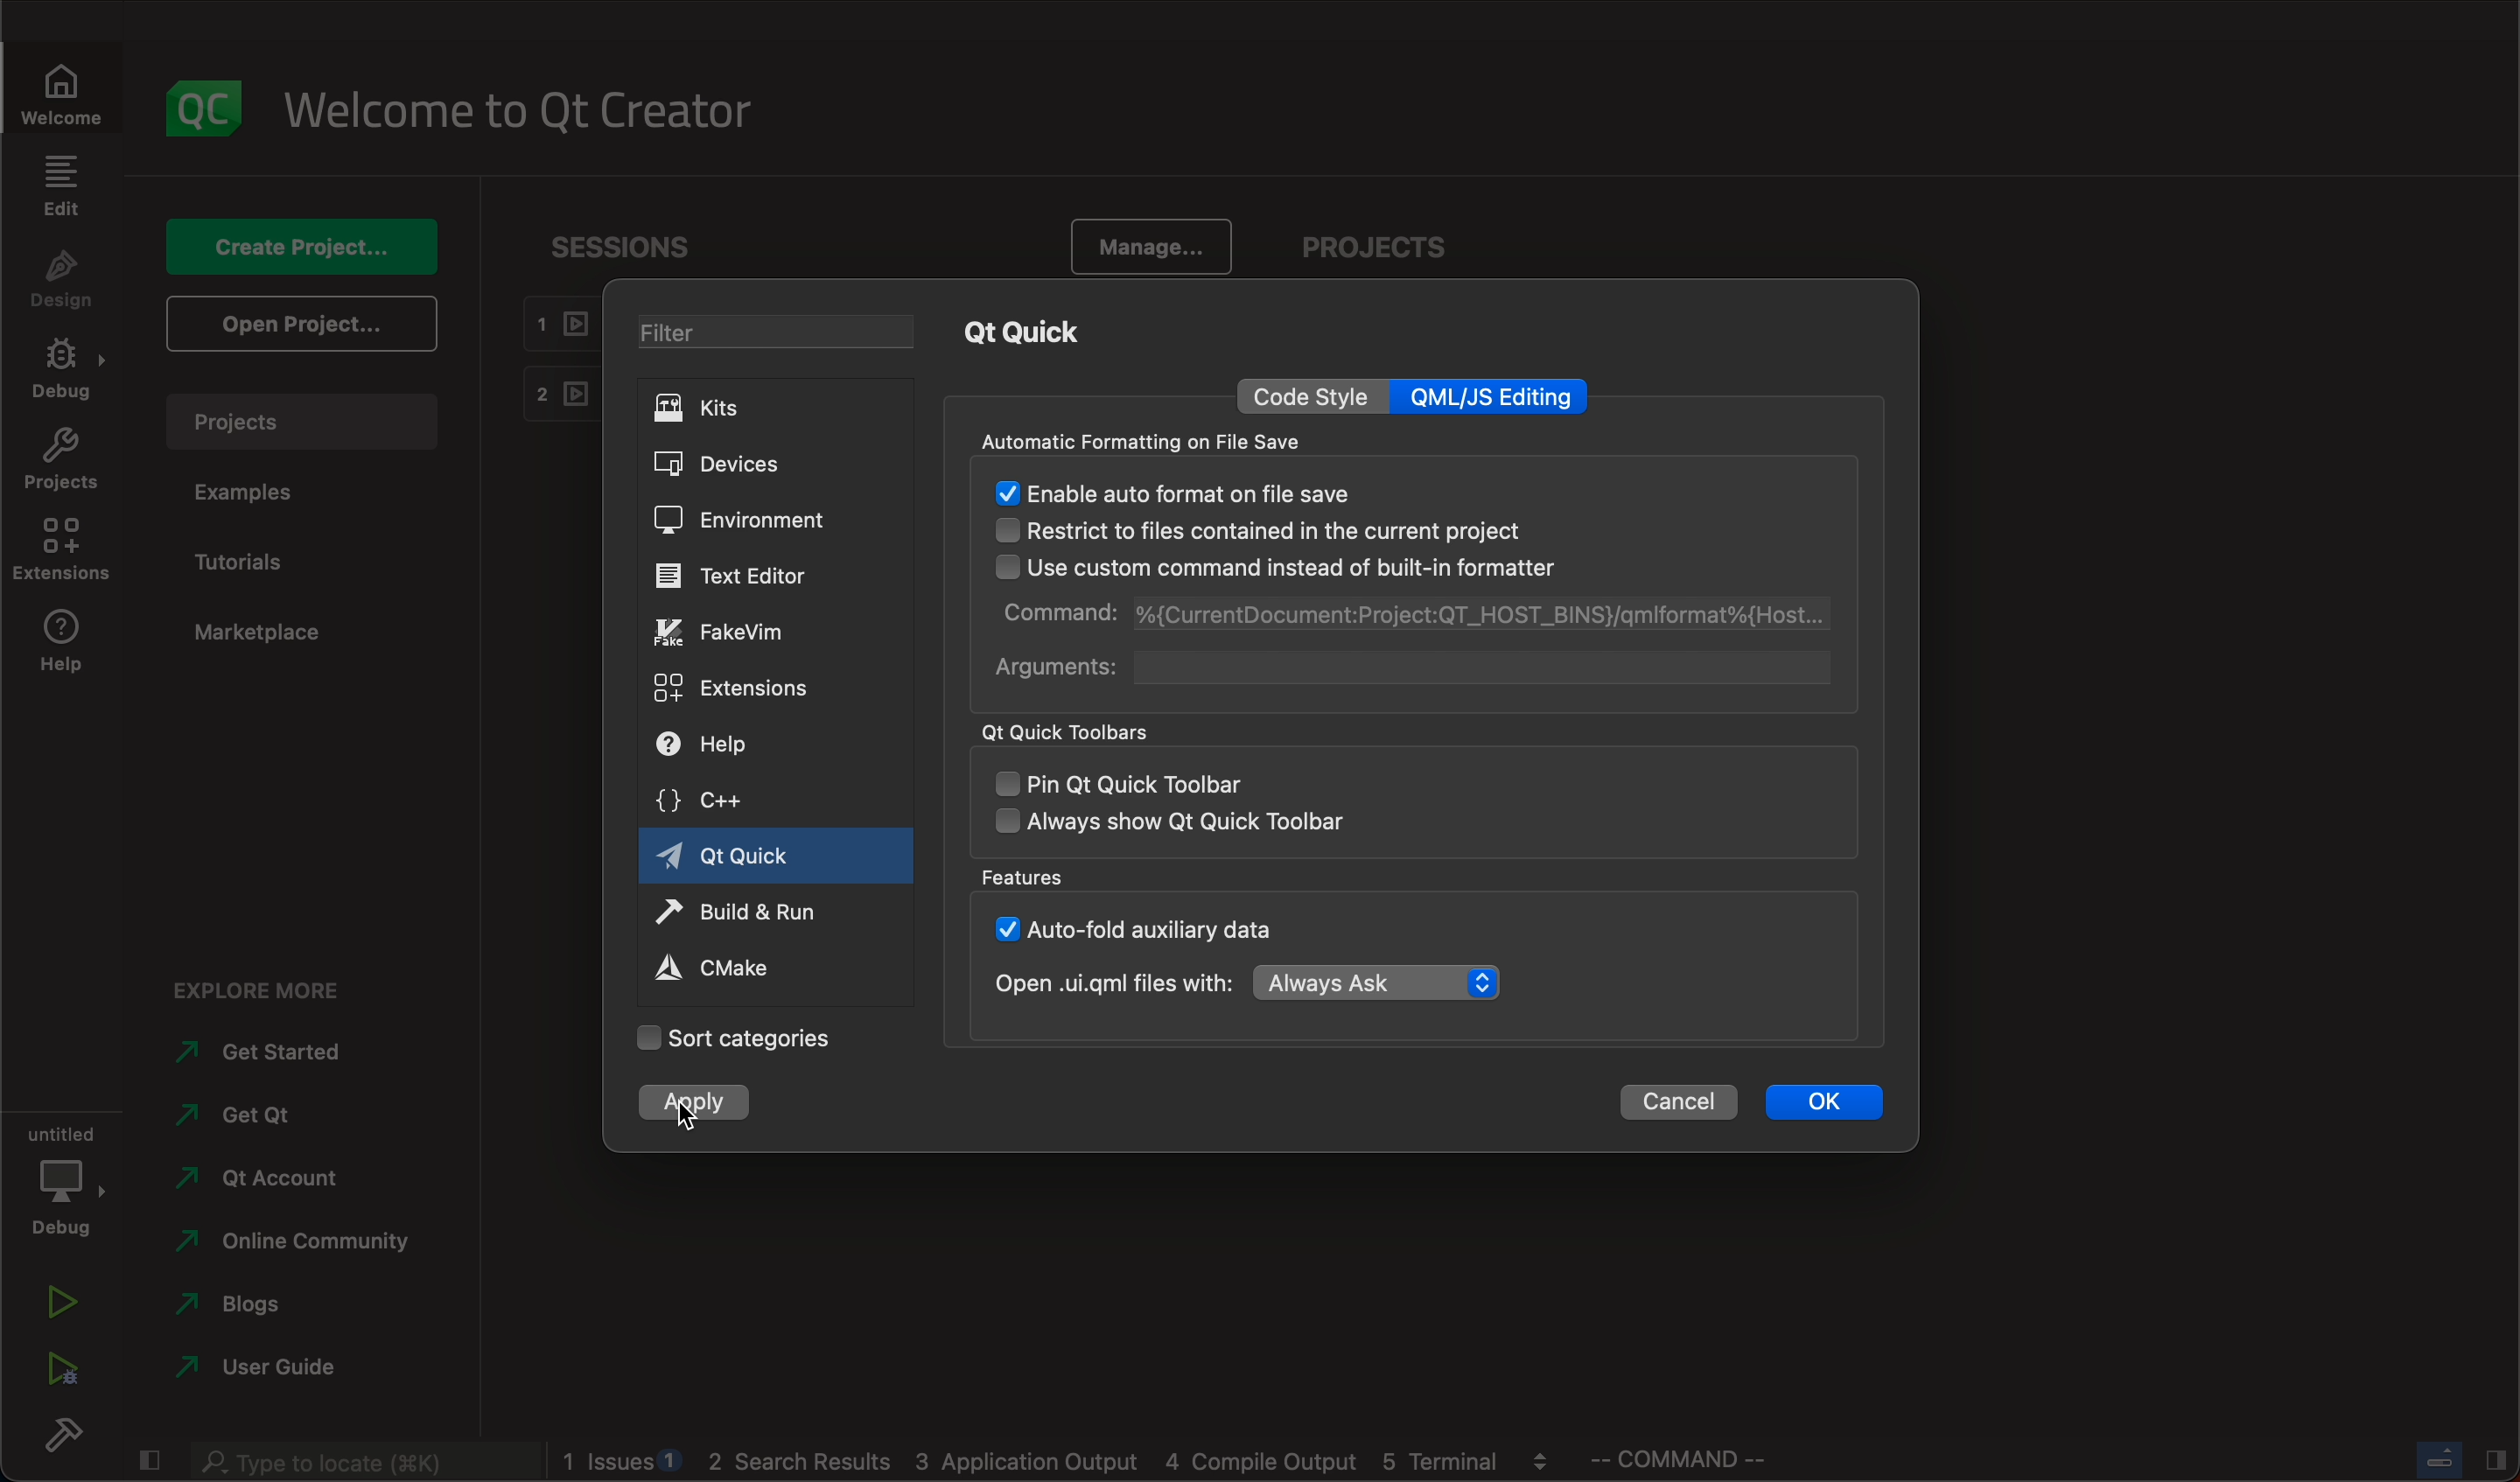 The image size is (2520, 1482). Describe the element at coordinates (1416, 612) in the screenshot. I see `command` at that location.